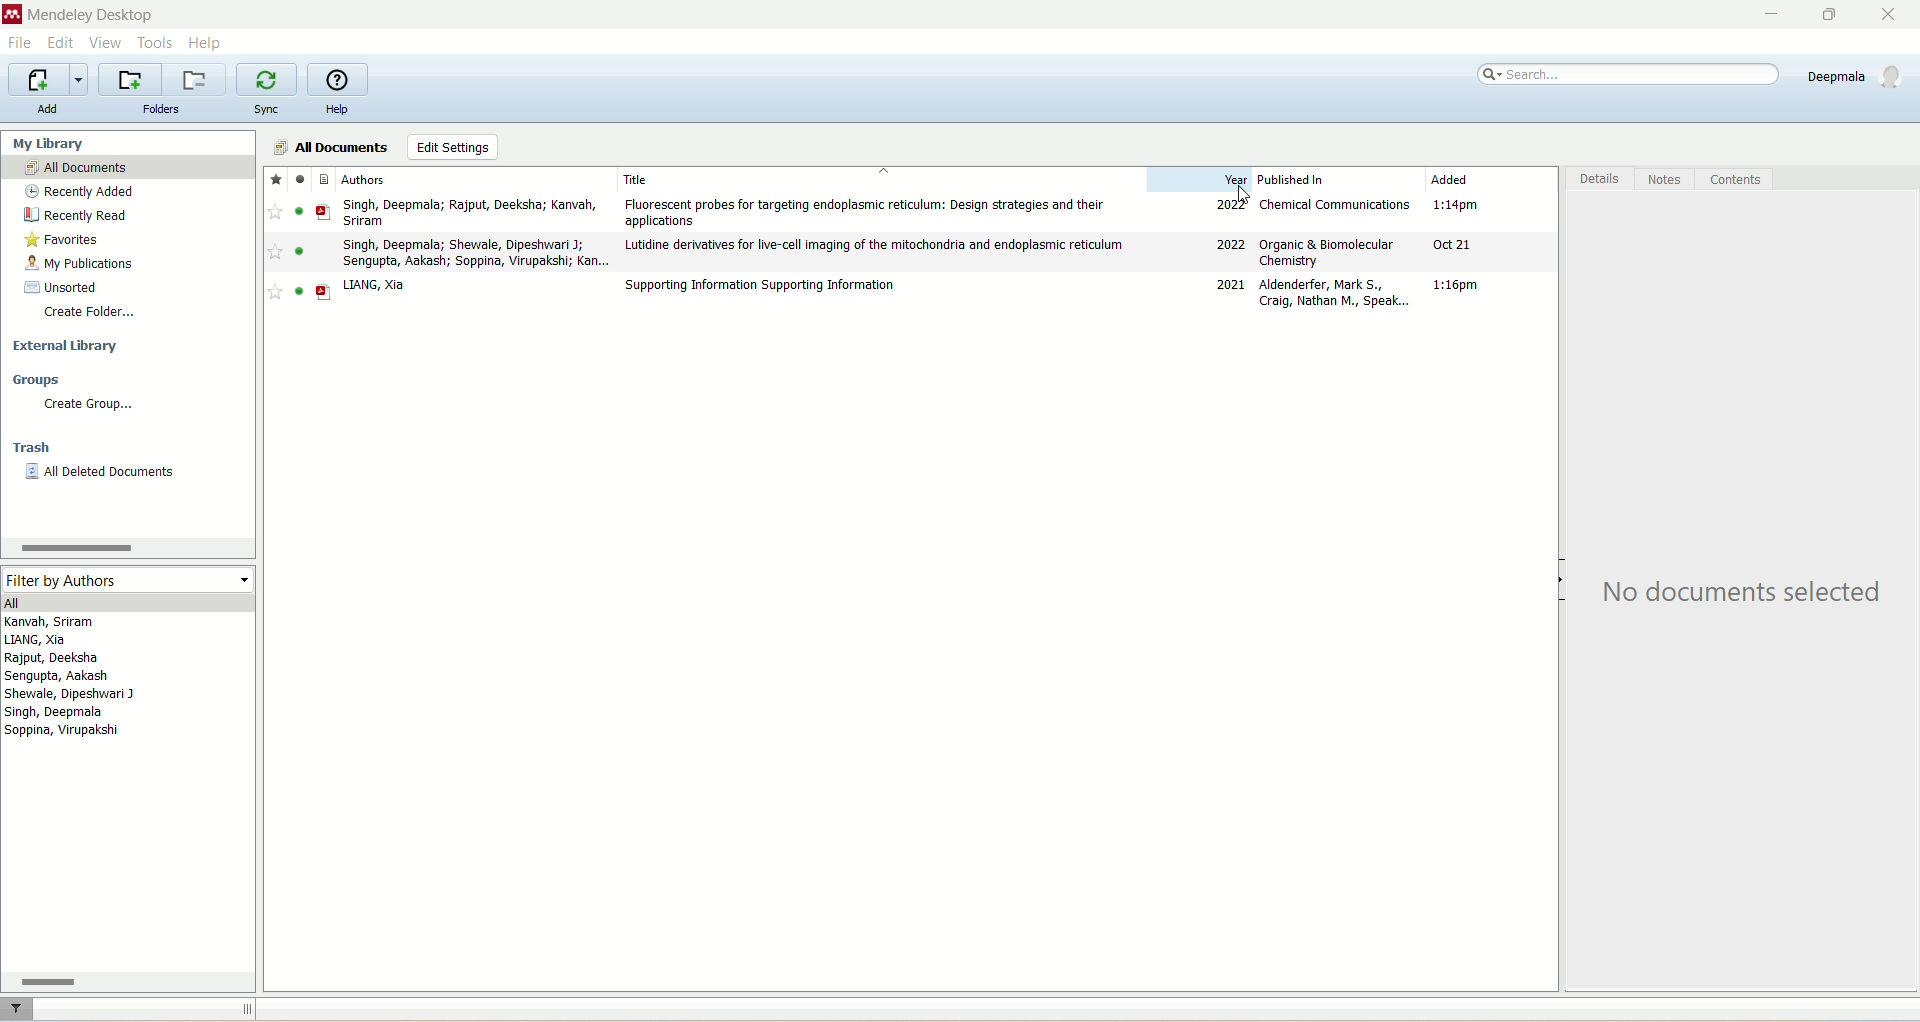  Describe the element at coordinates (53, 658) in the screenshot. I see `Rajput, Deeksha` at that location.